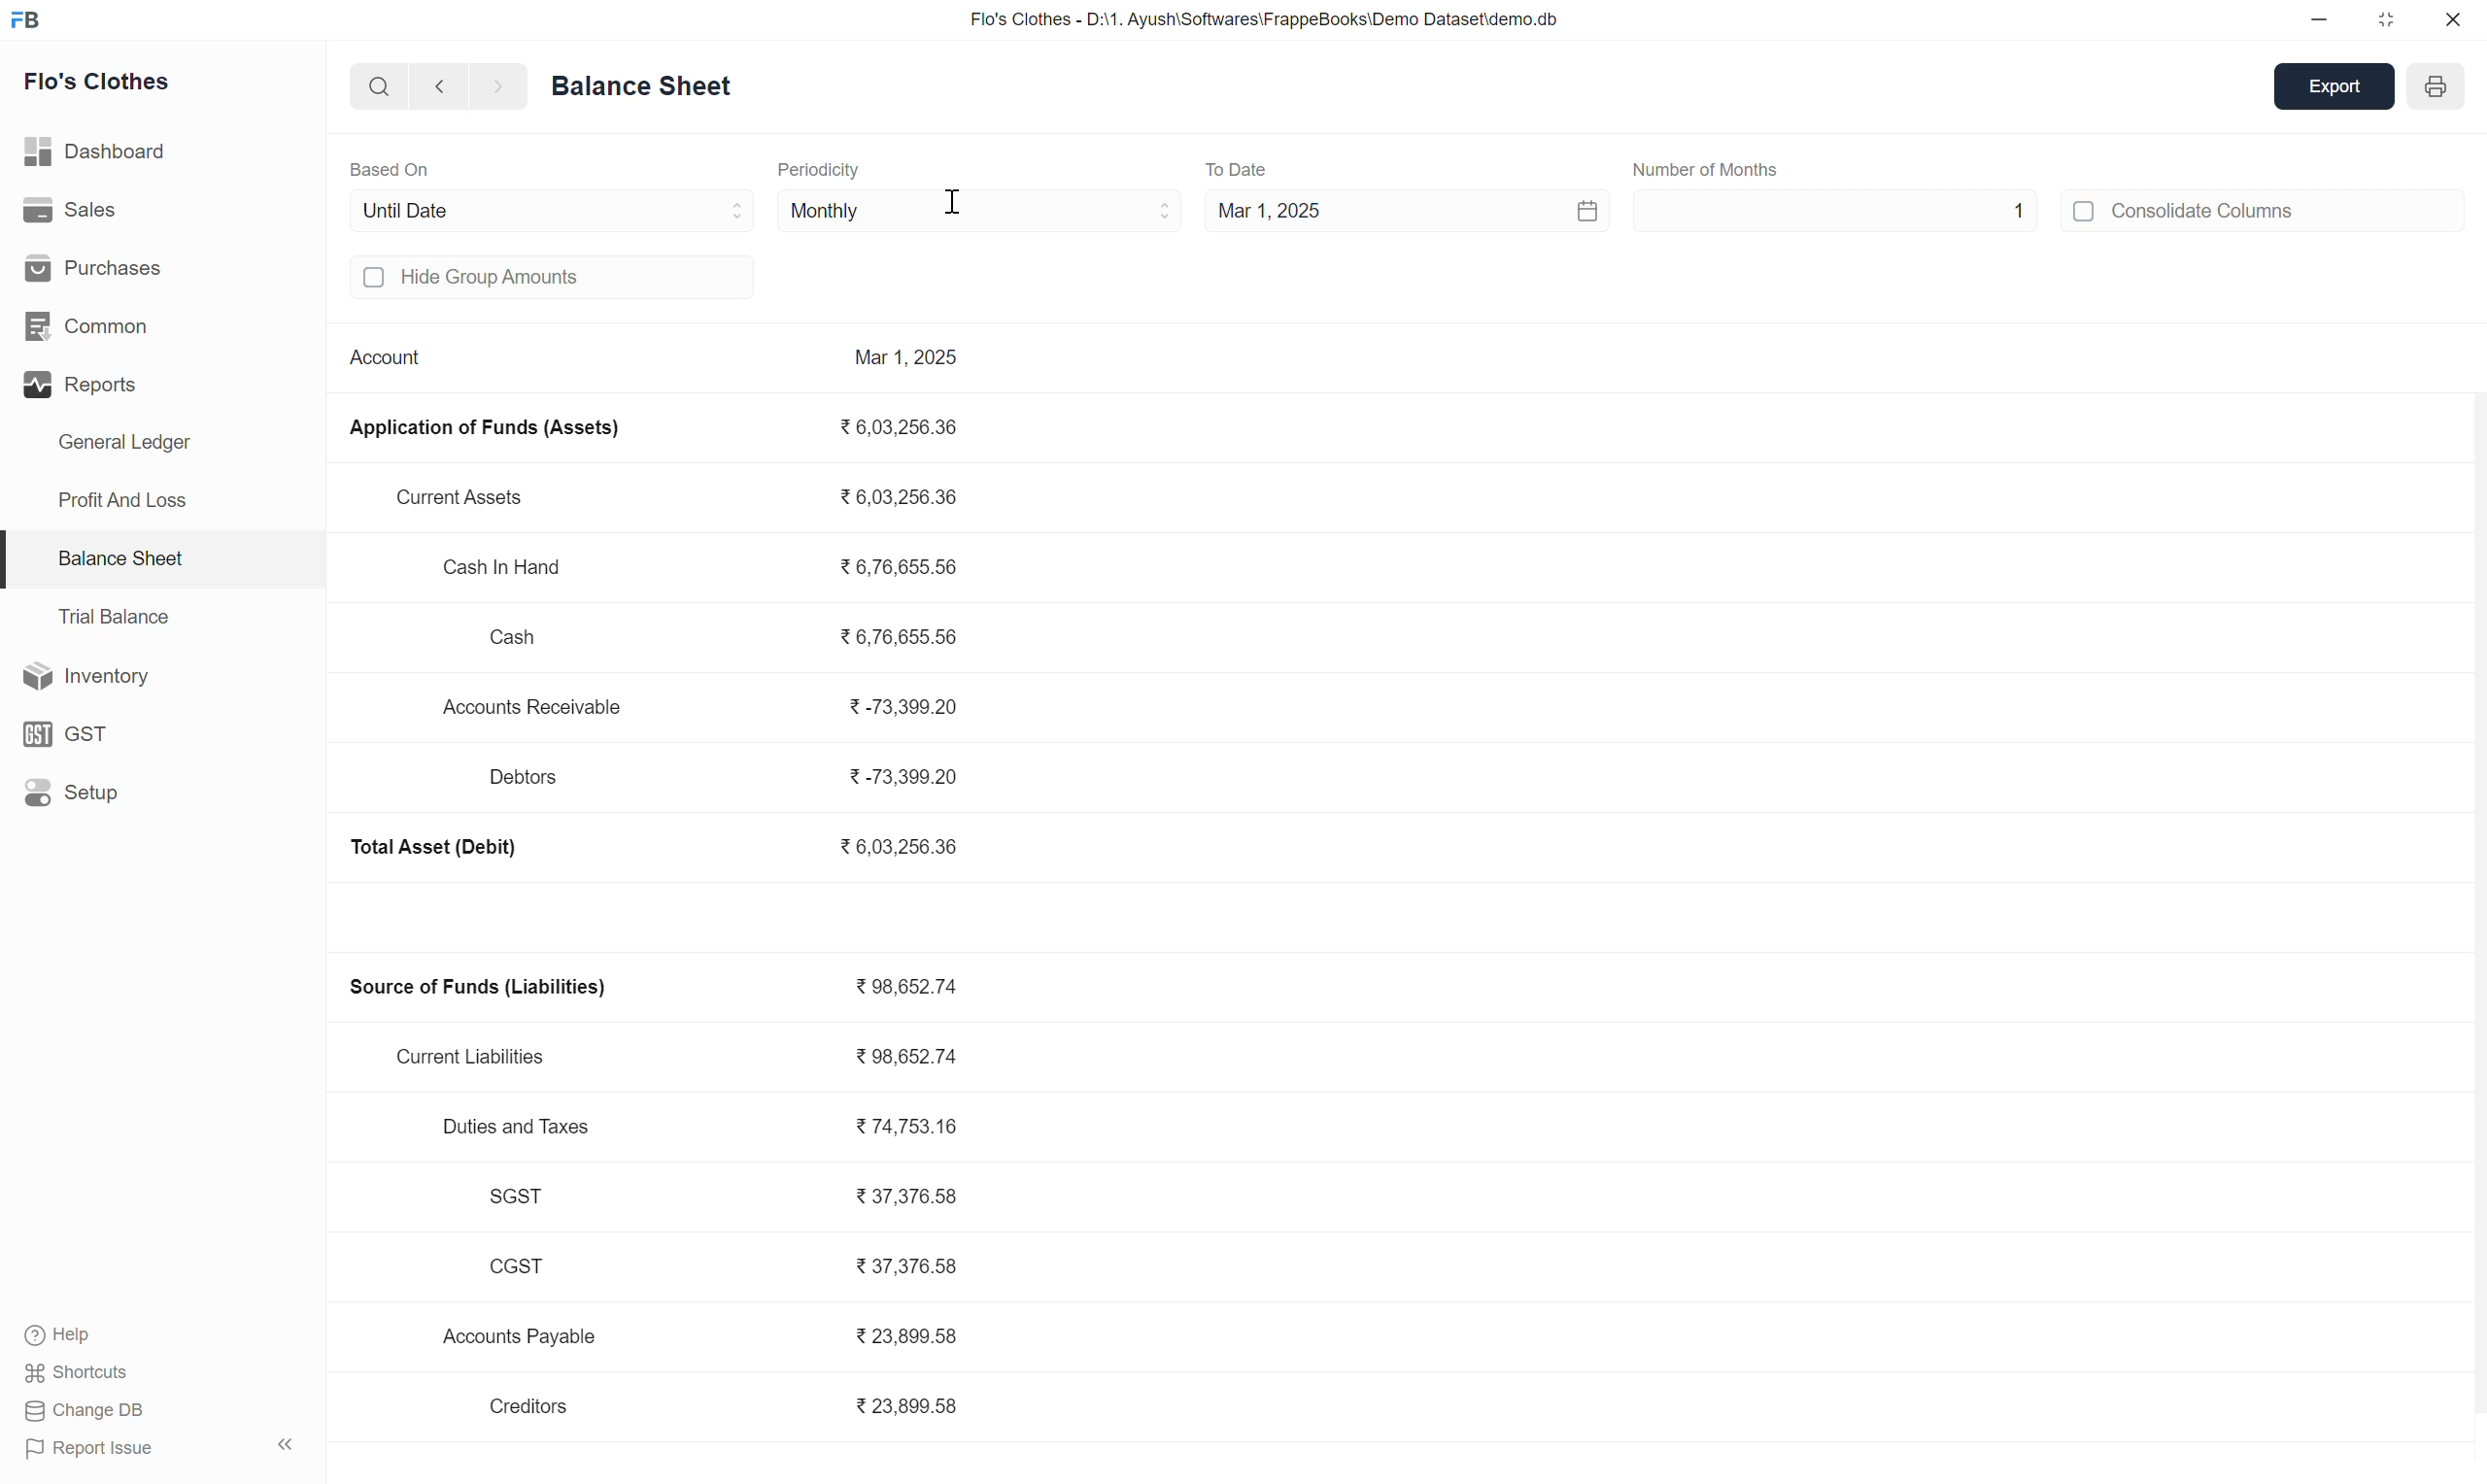 This screenshot has width=2487, height=1484. What do you see at coordinates (655, 848) in the screenshot?
I see `Total Asset (Debit) %6,03,256.36` at bounding box center [655, 848].